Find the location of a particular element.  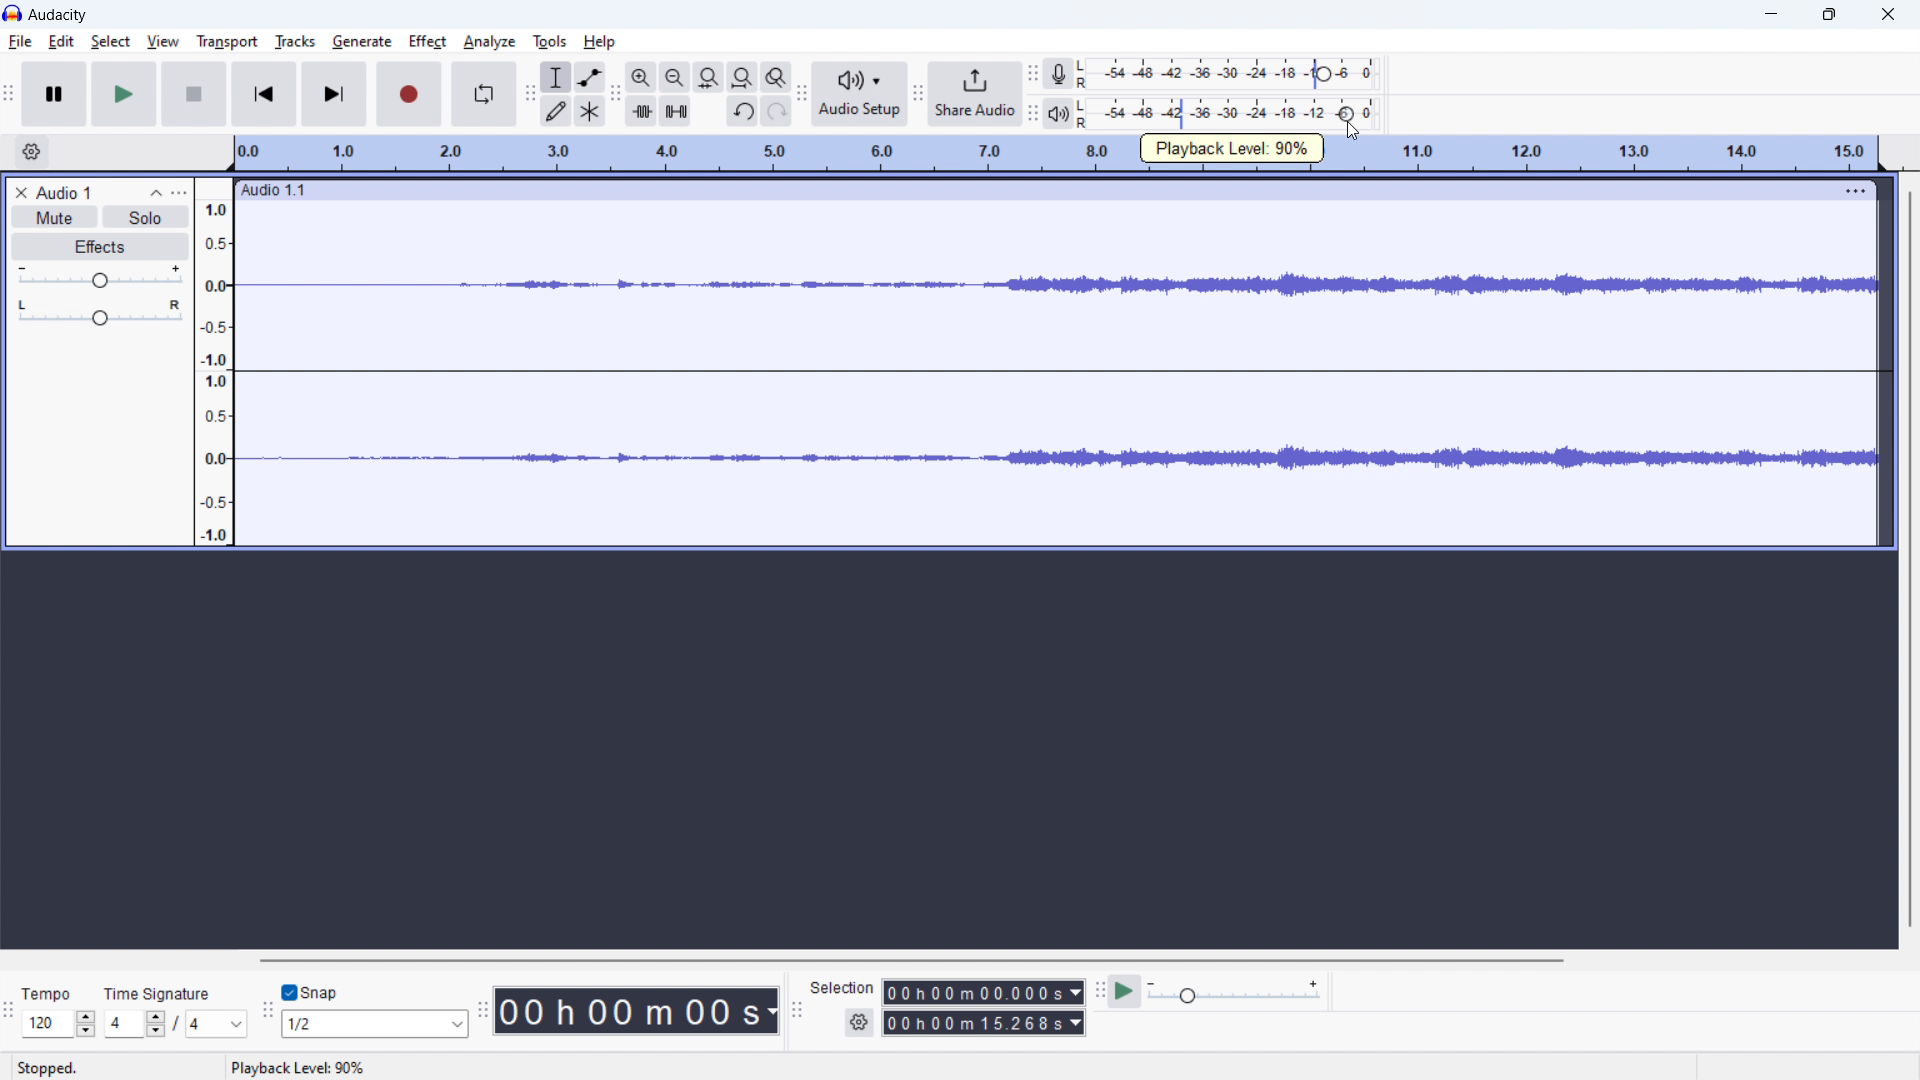

maximize is located at coordinates (1829, 14).